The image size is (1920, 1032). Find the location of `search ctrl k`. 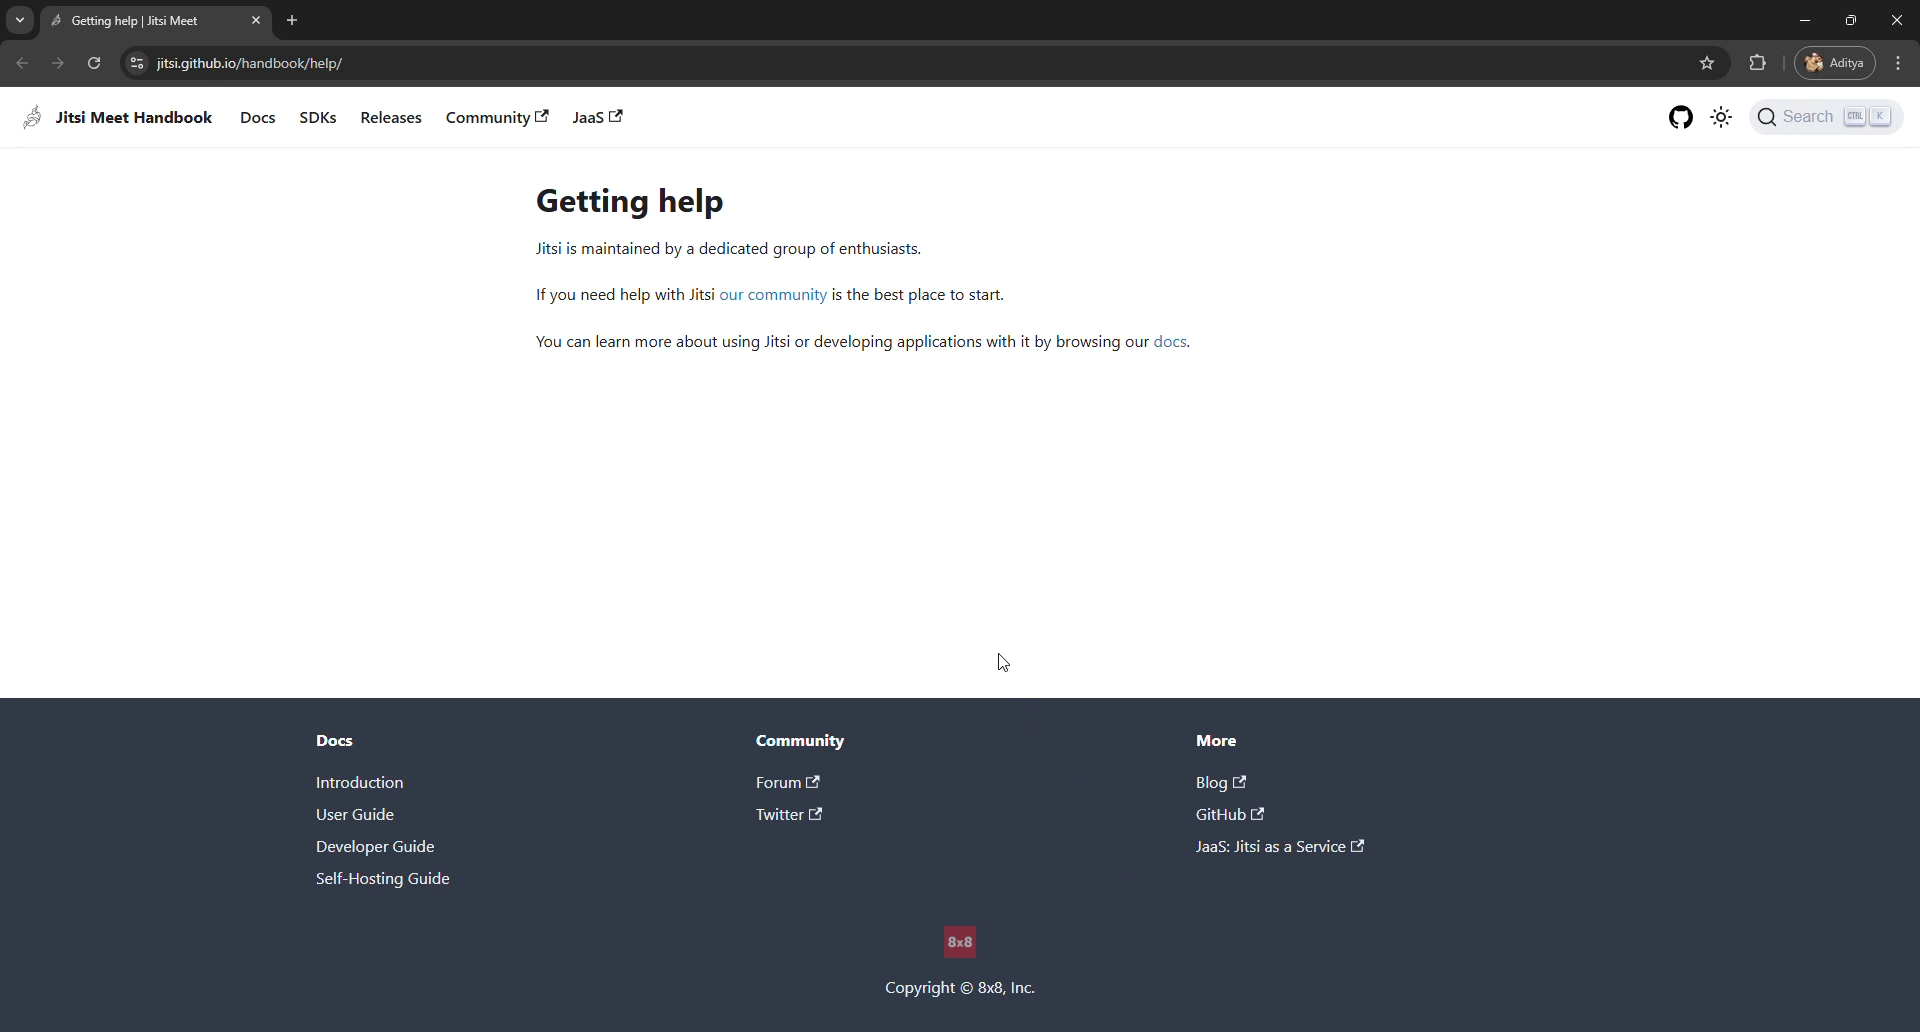

search ctrl k is located at coordinates (1824, 117).